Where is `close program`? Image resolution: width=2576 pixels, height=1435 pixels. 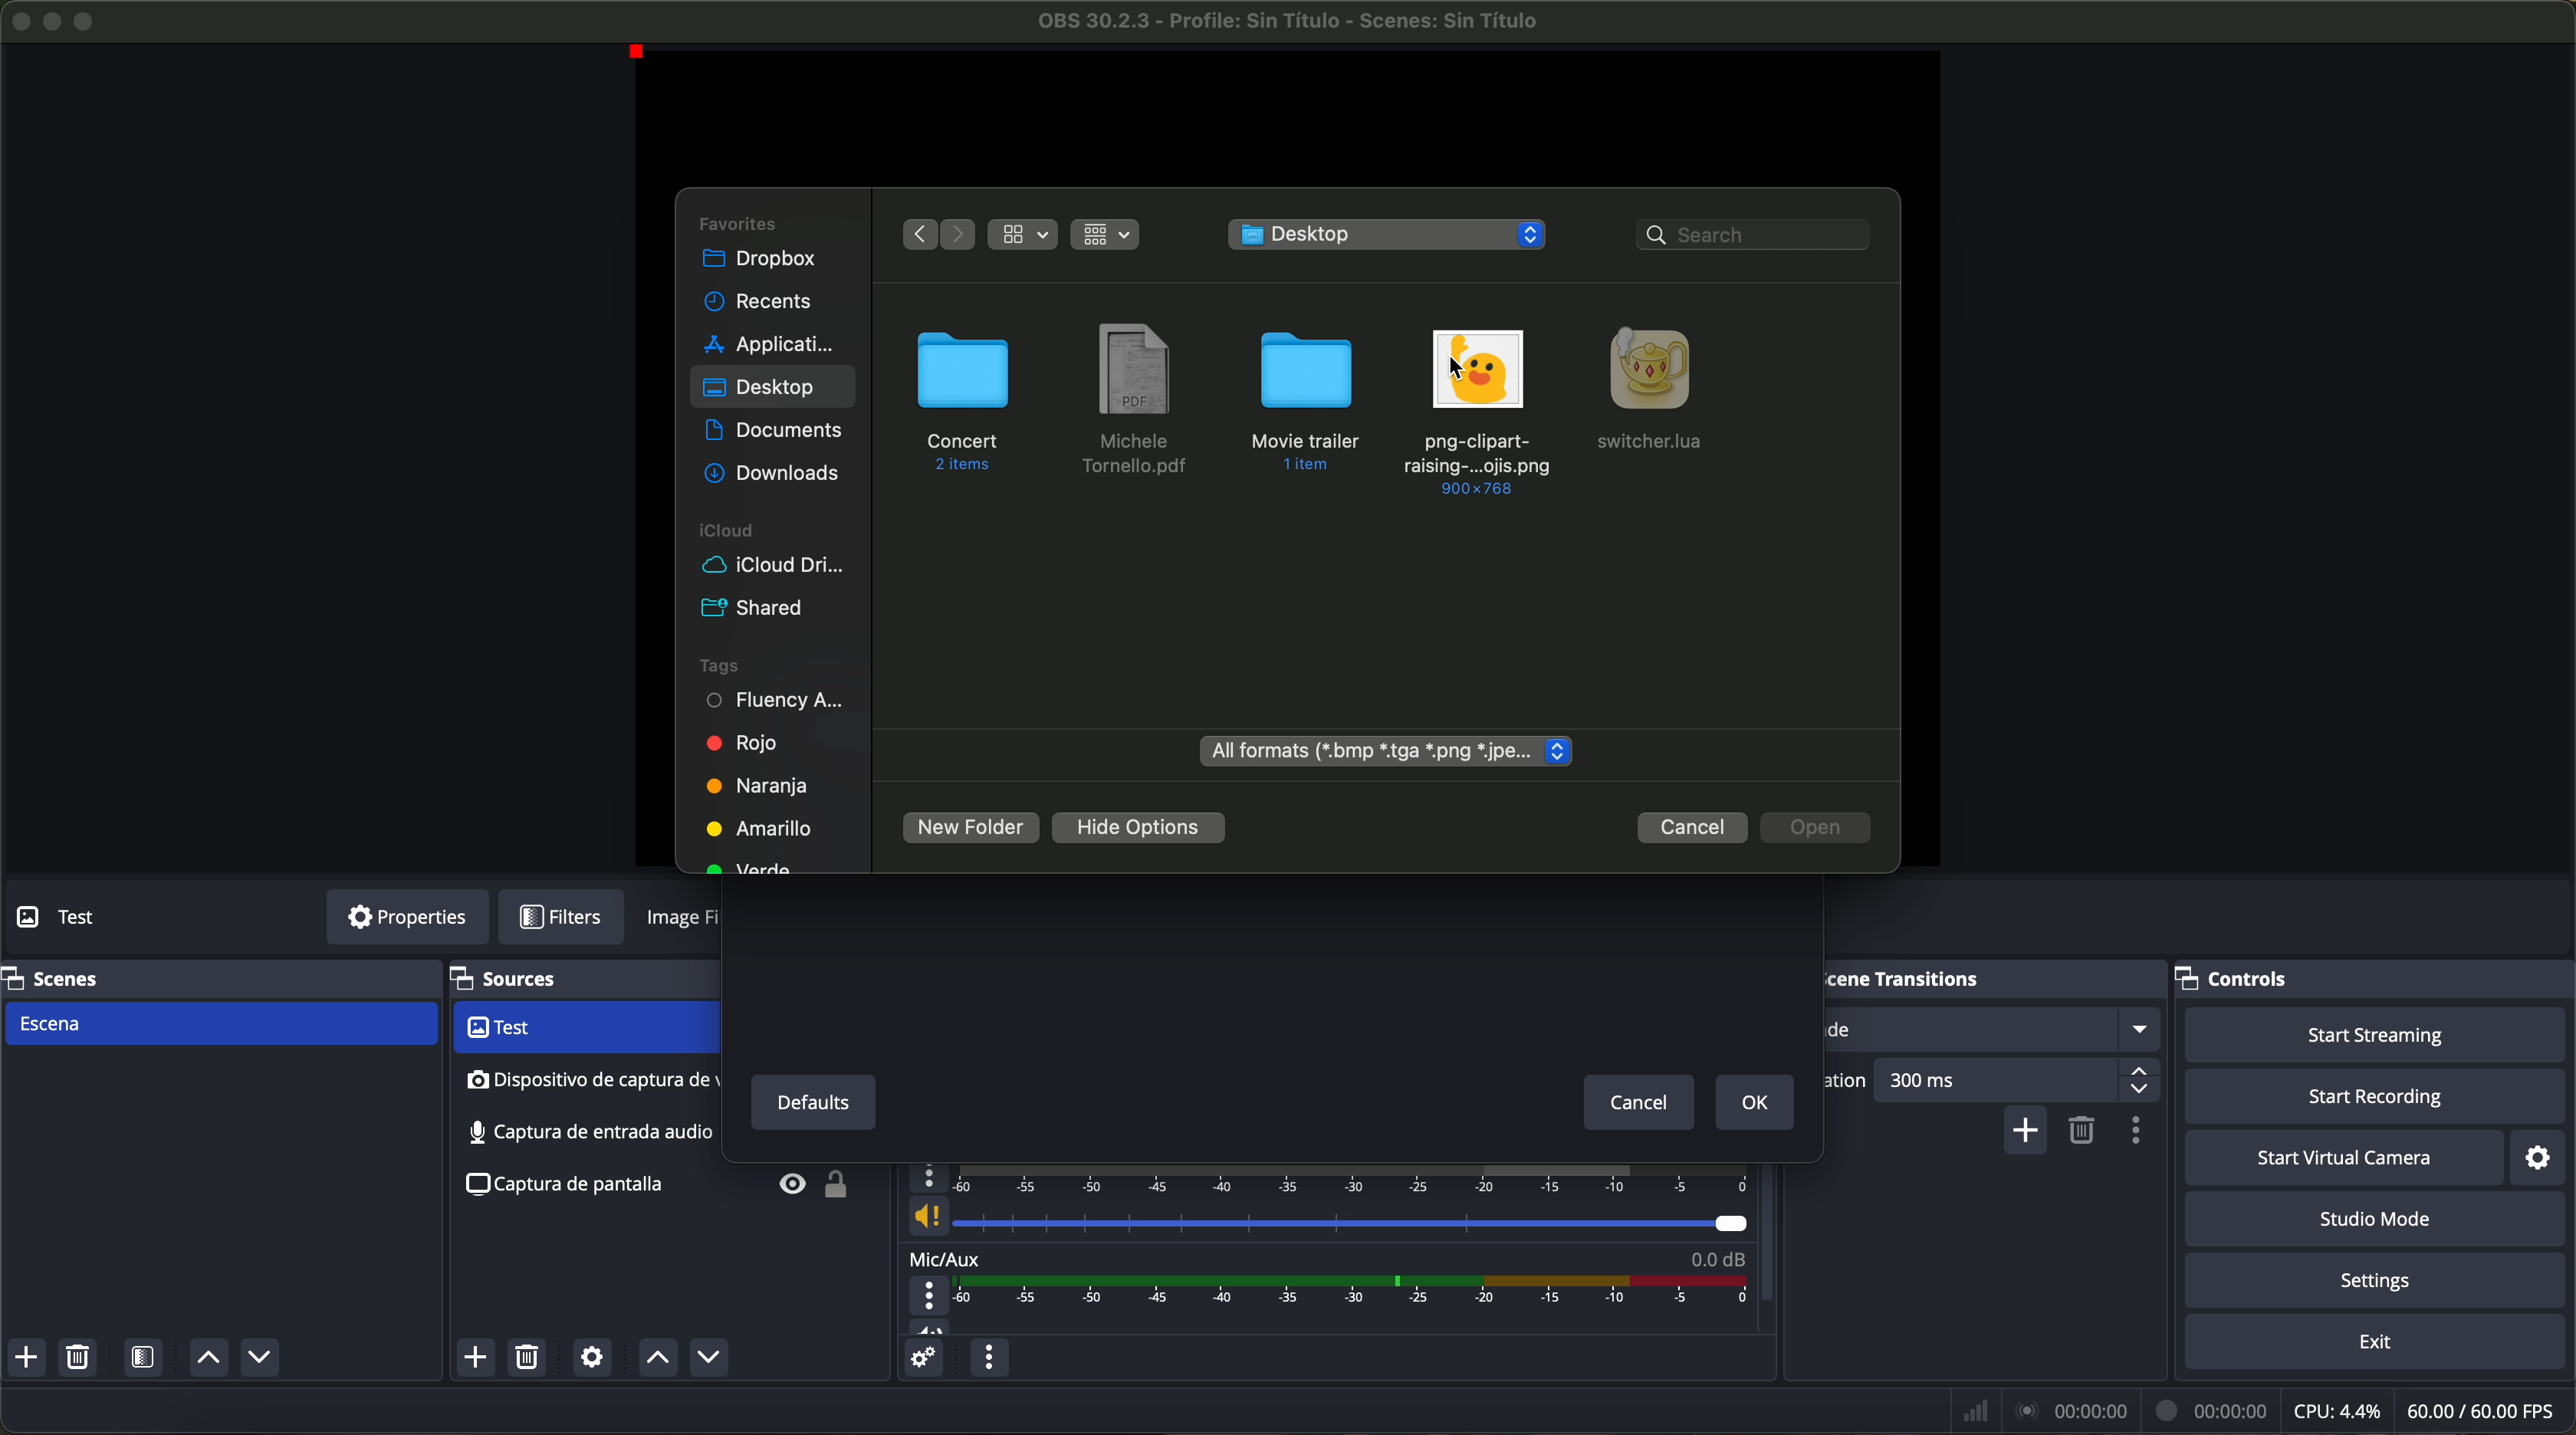
close program is located at coordinates (18, 19).